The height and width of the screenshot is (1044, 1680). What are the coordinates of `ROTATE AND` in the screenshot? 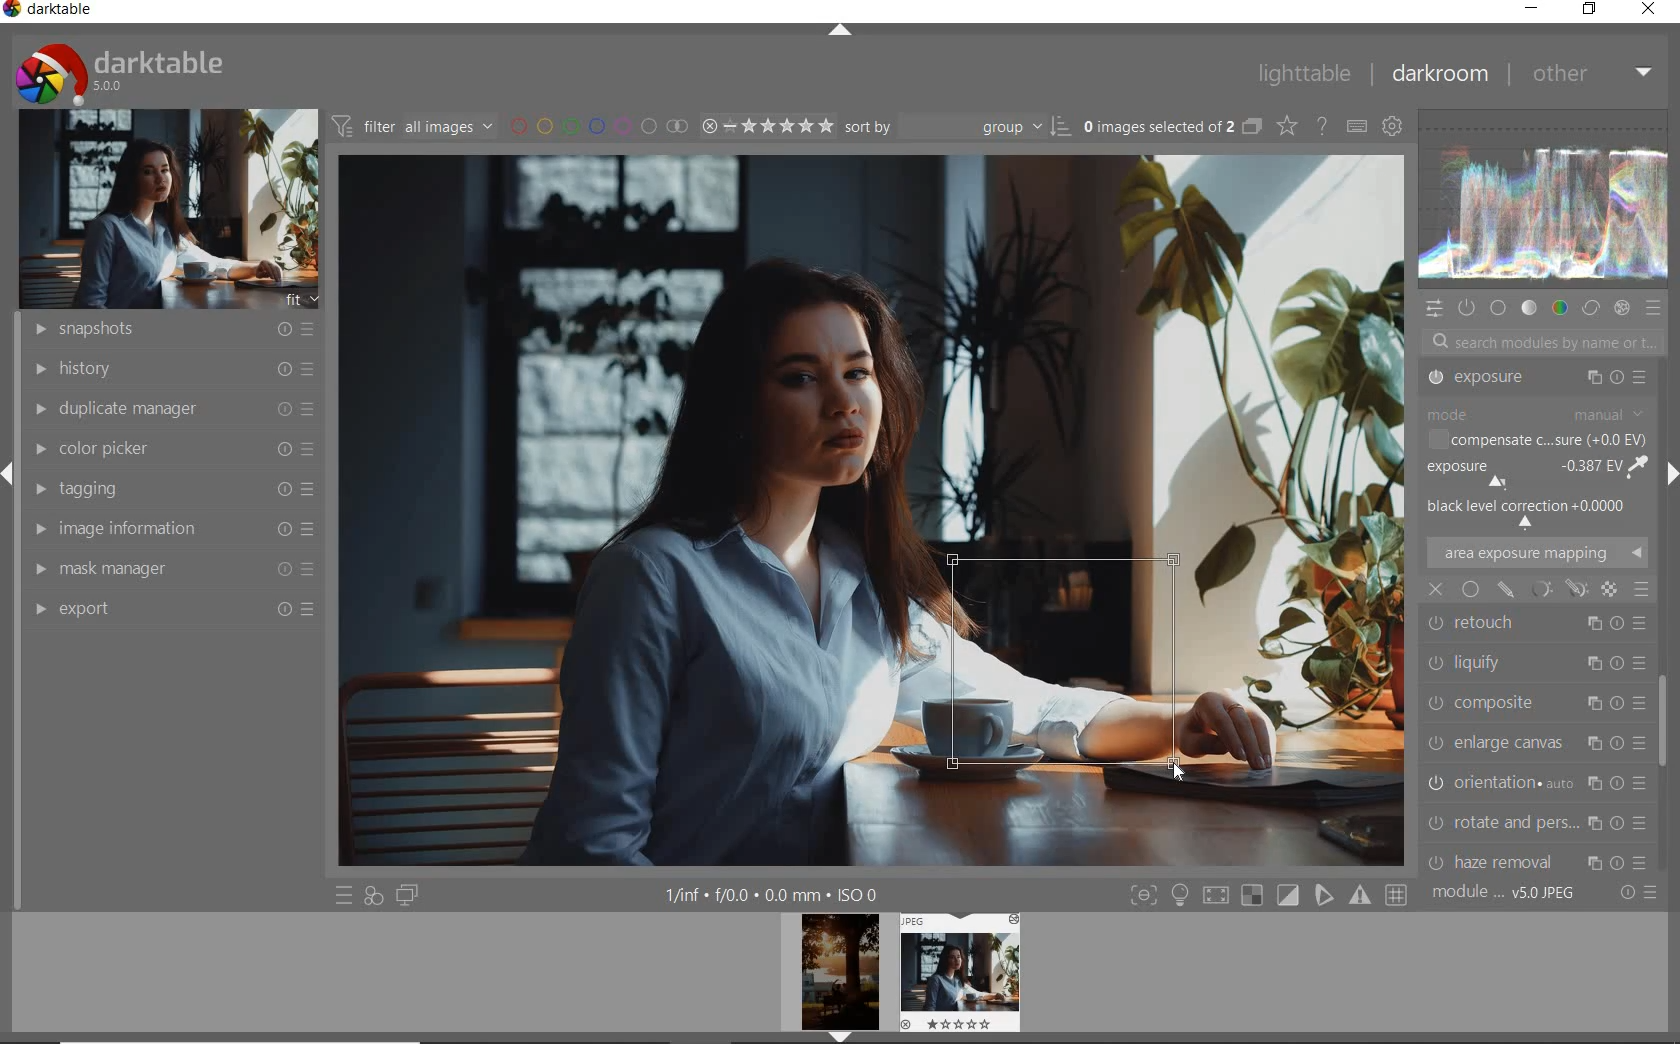 It's located at (1533, 700).